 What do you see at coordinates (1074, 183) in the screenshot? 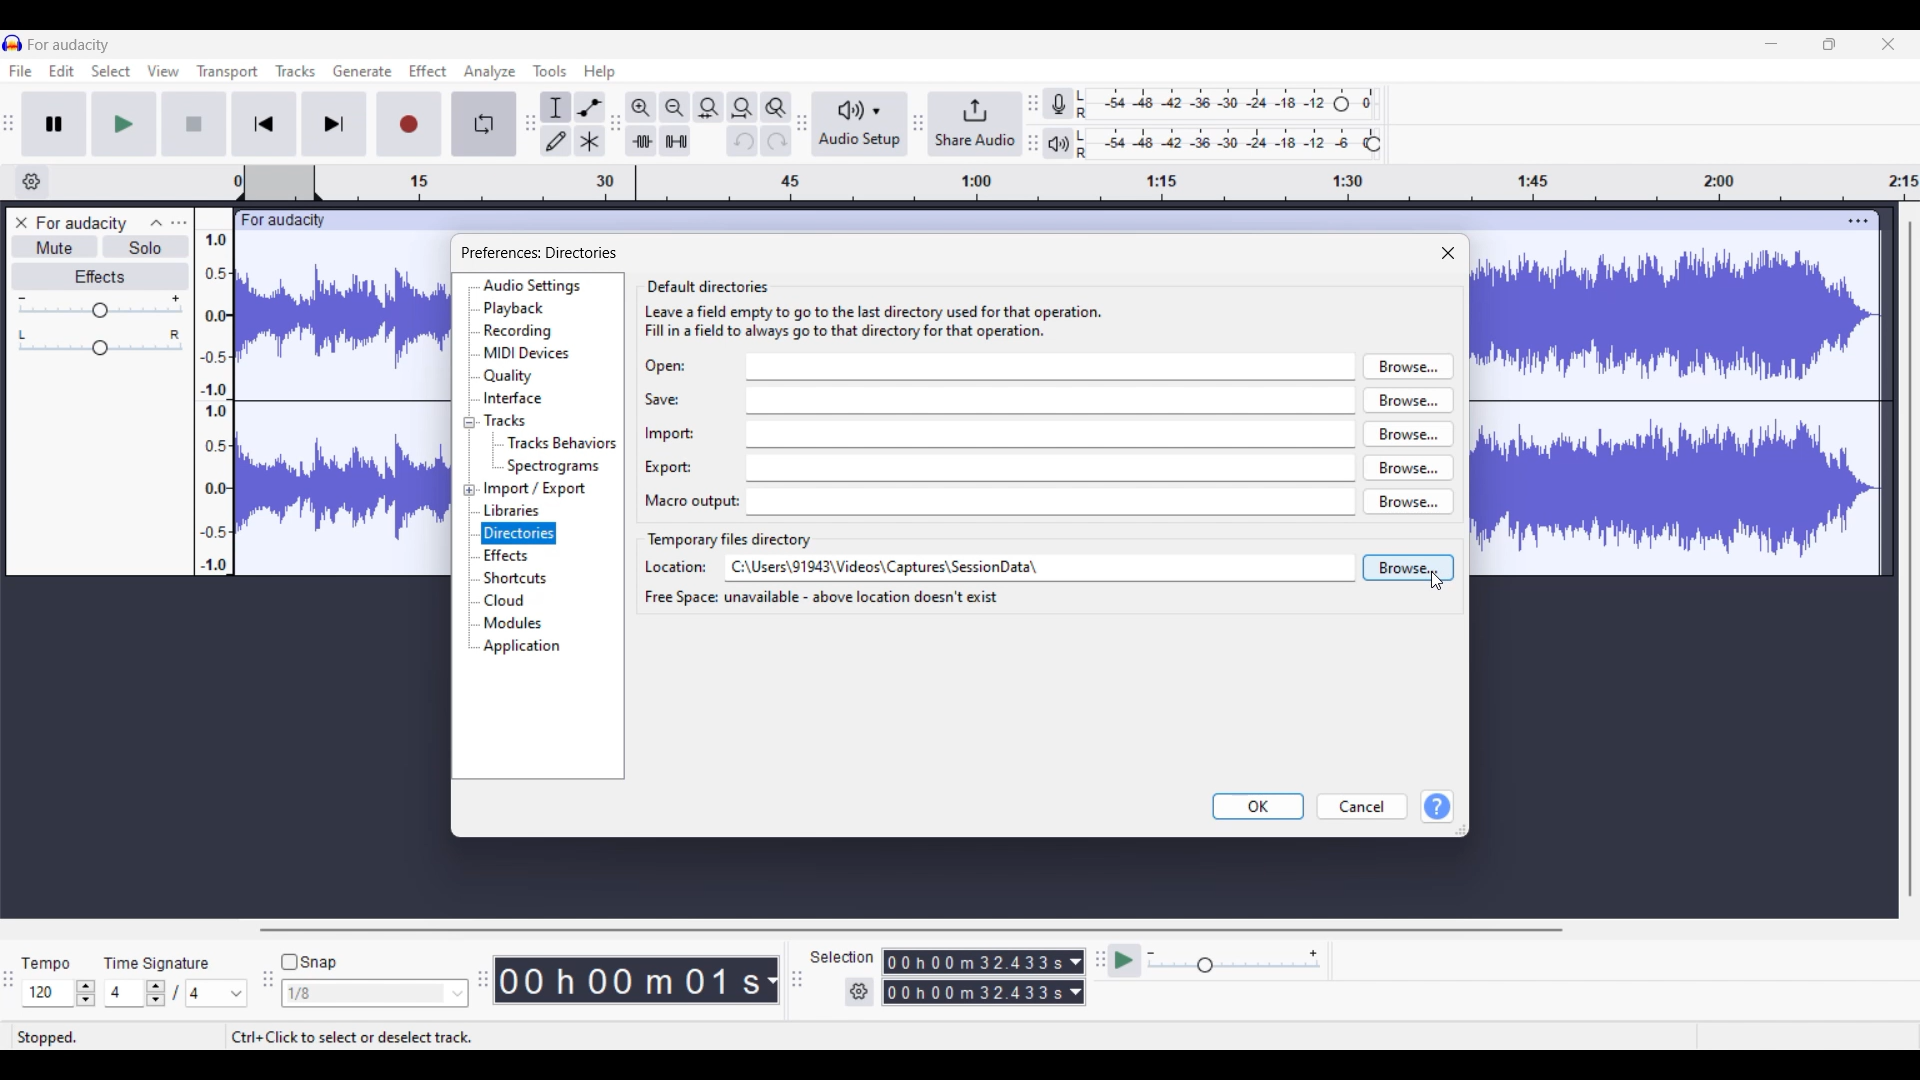
I see `timestamp` at bounding box center [1074, 183].